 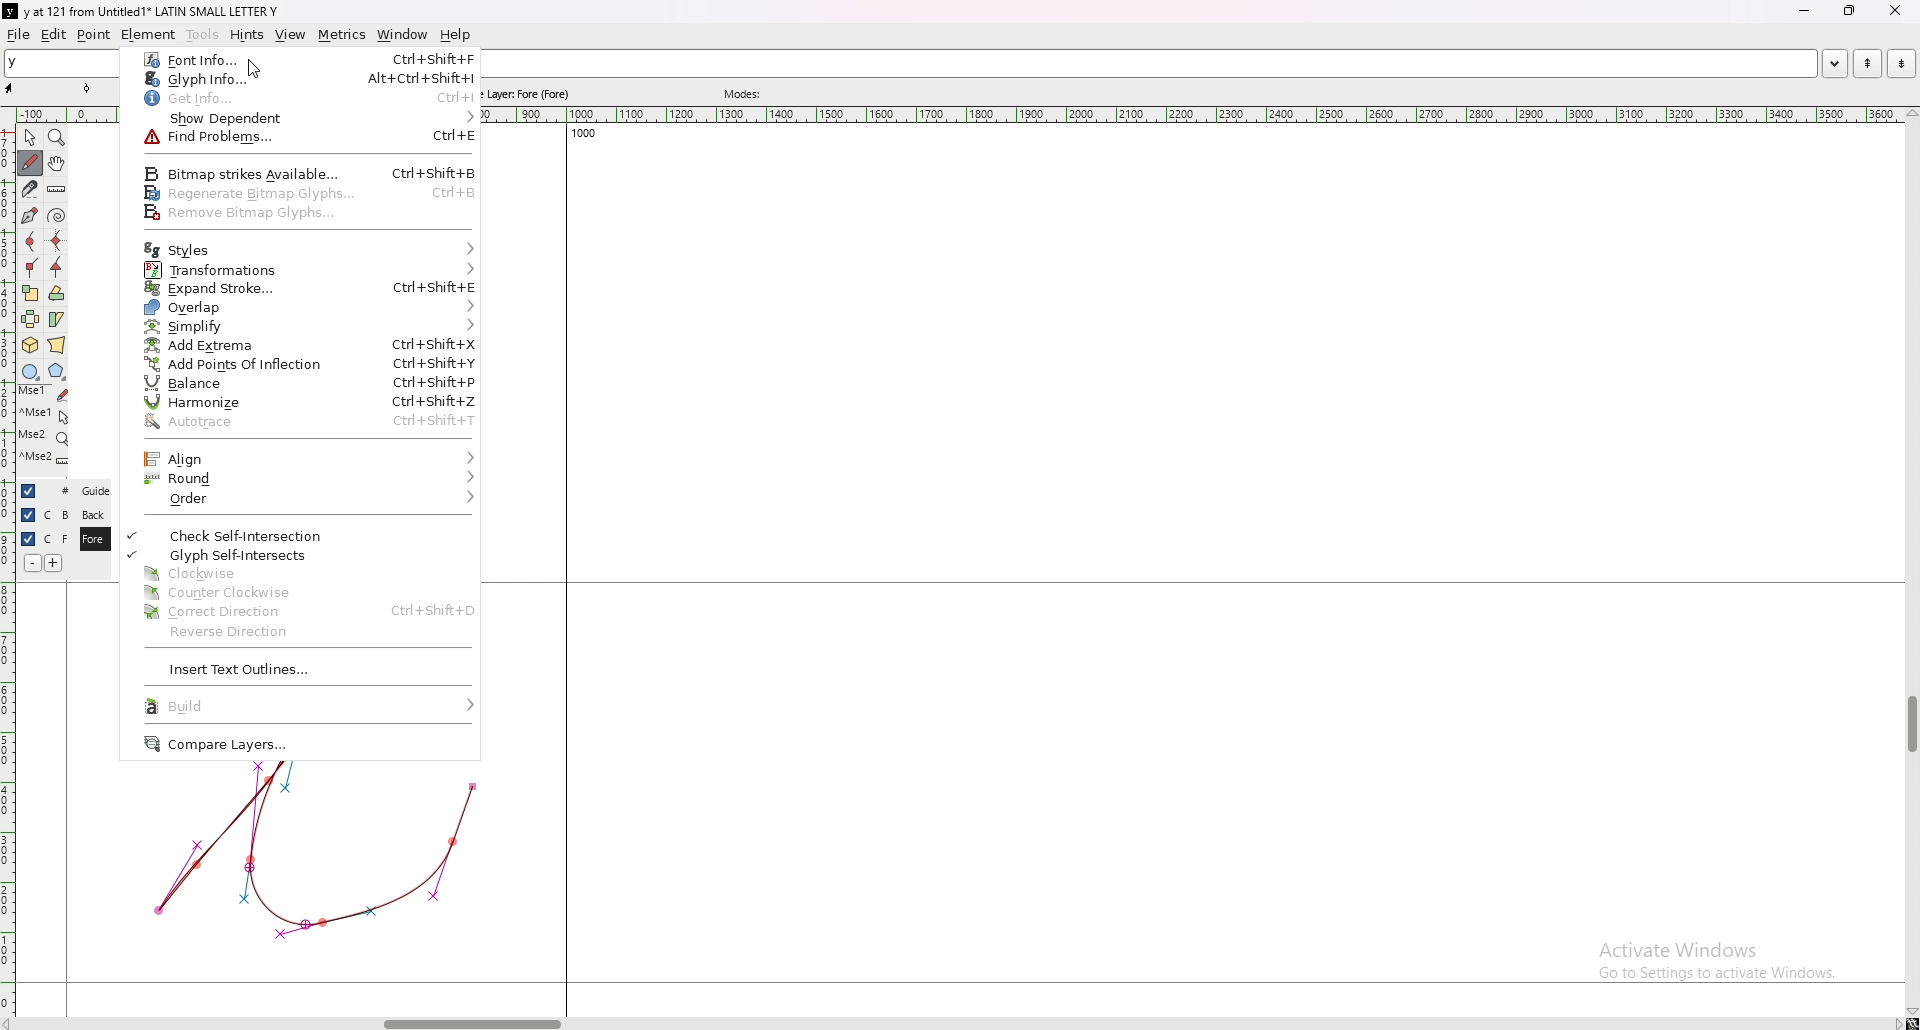 What do you see at coordinates (582, 136) in the screenshot?
I see `1000` at bounding box center [582, 136].